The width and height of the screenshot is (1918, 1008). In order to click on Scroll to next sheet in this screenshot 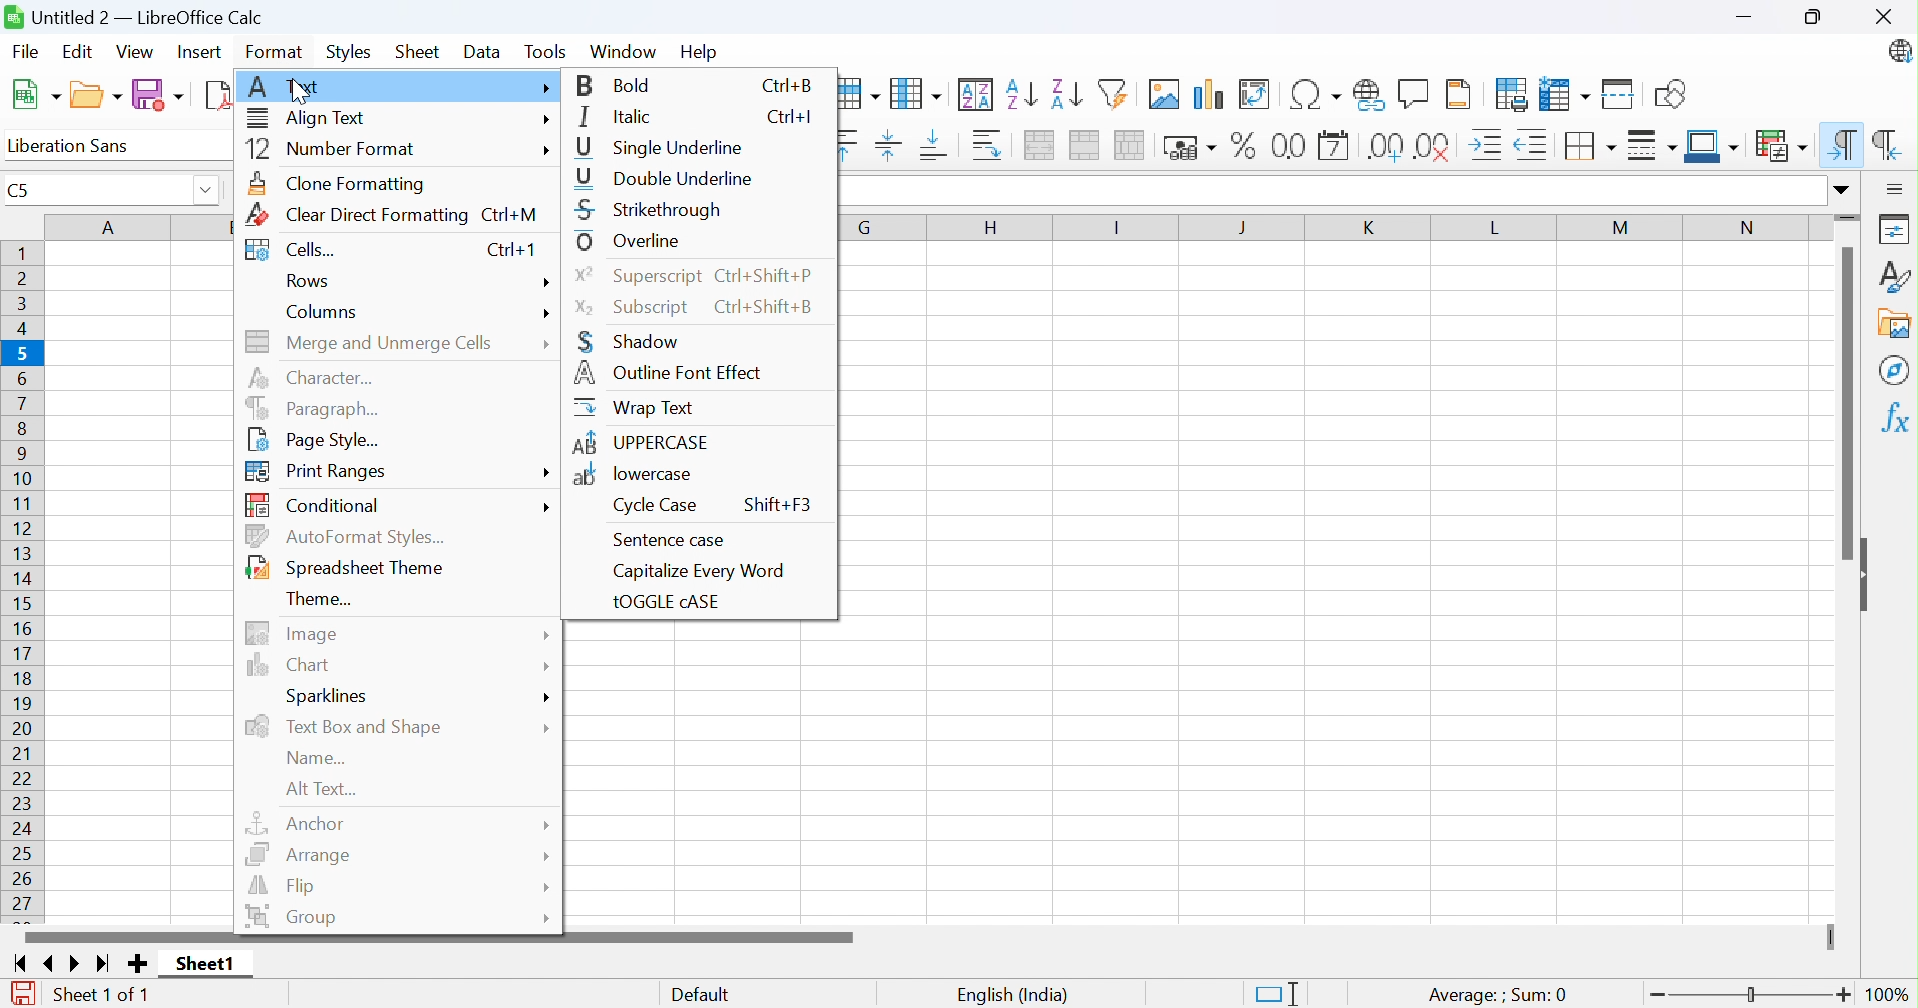, I will do `click(73, 966)`.